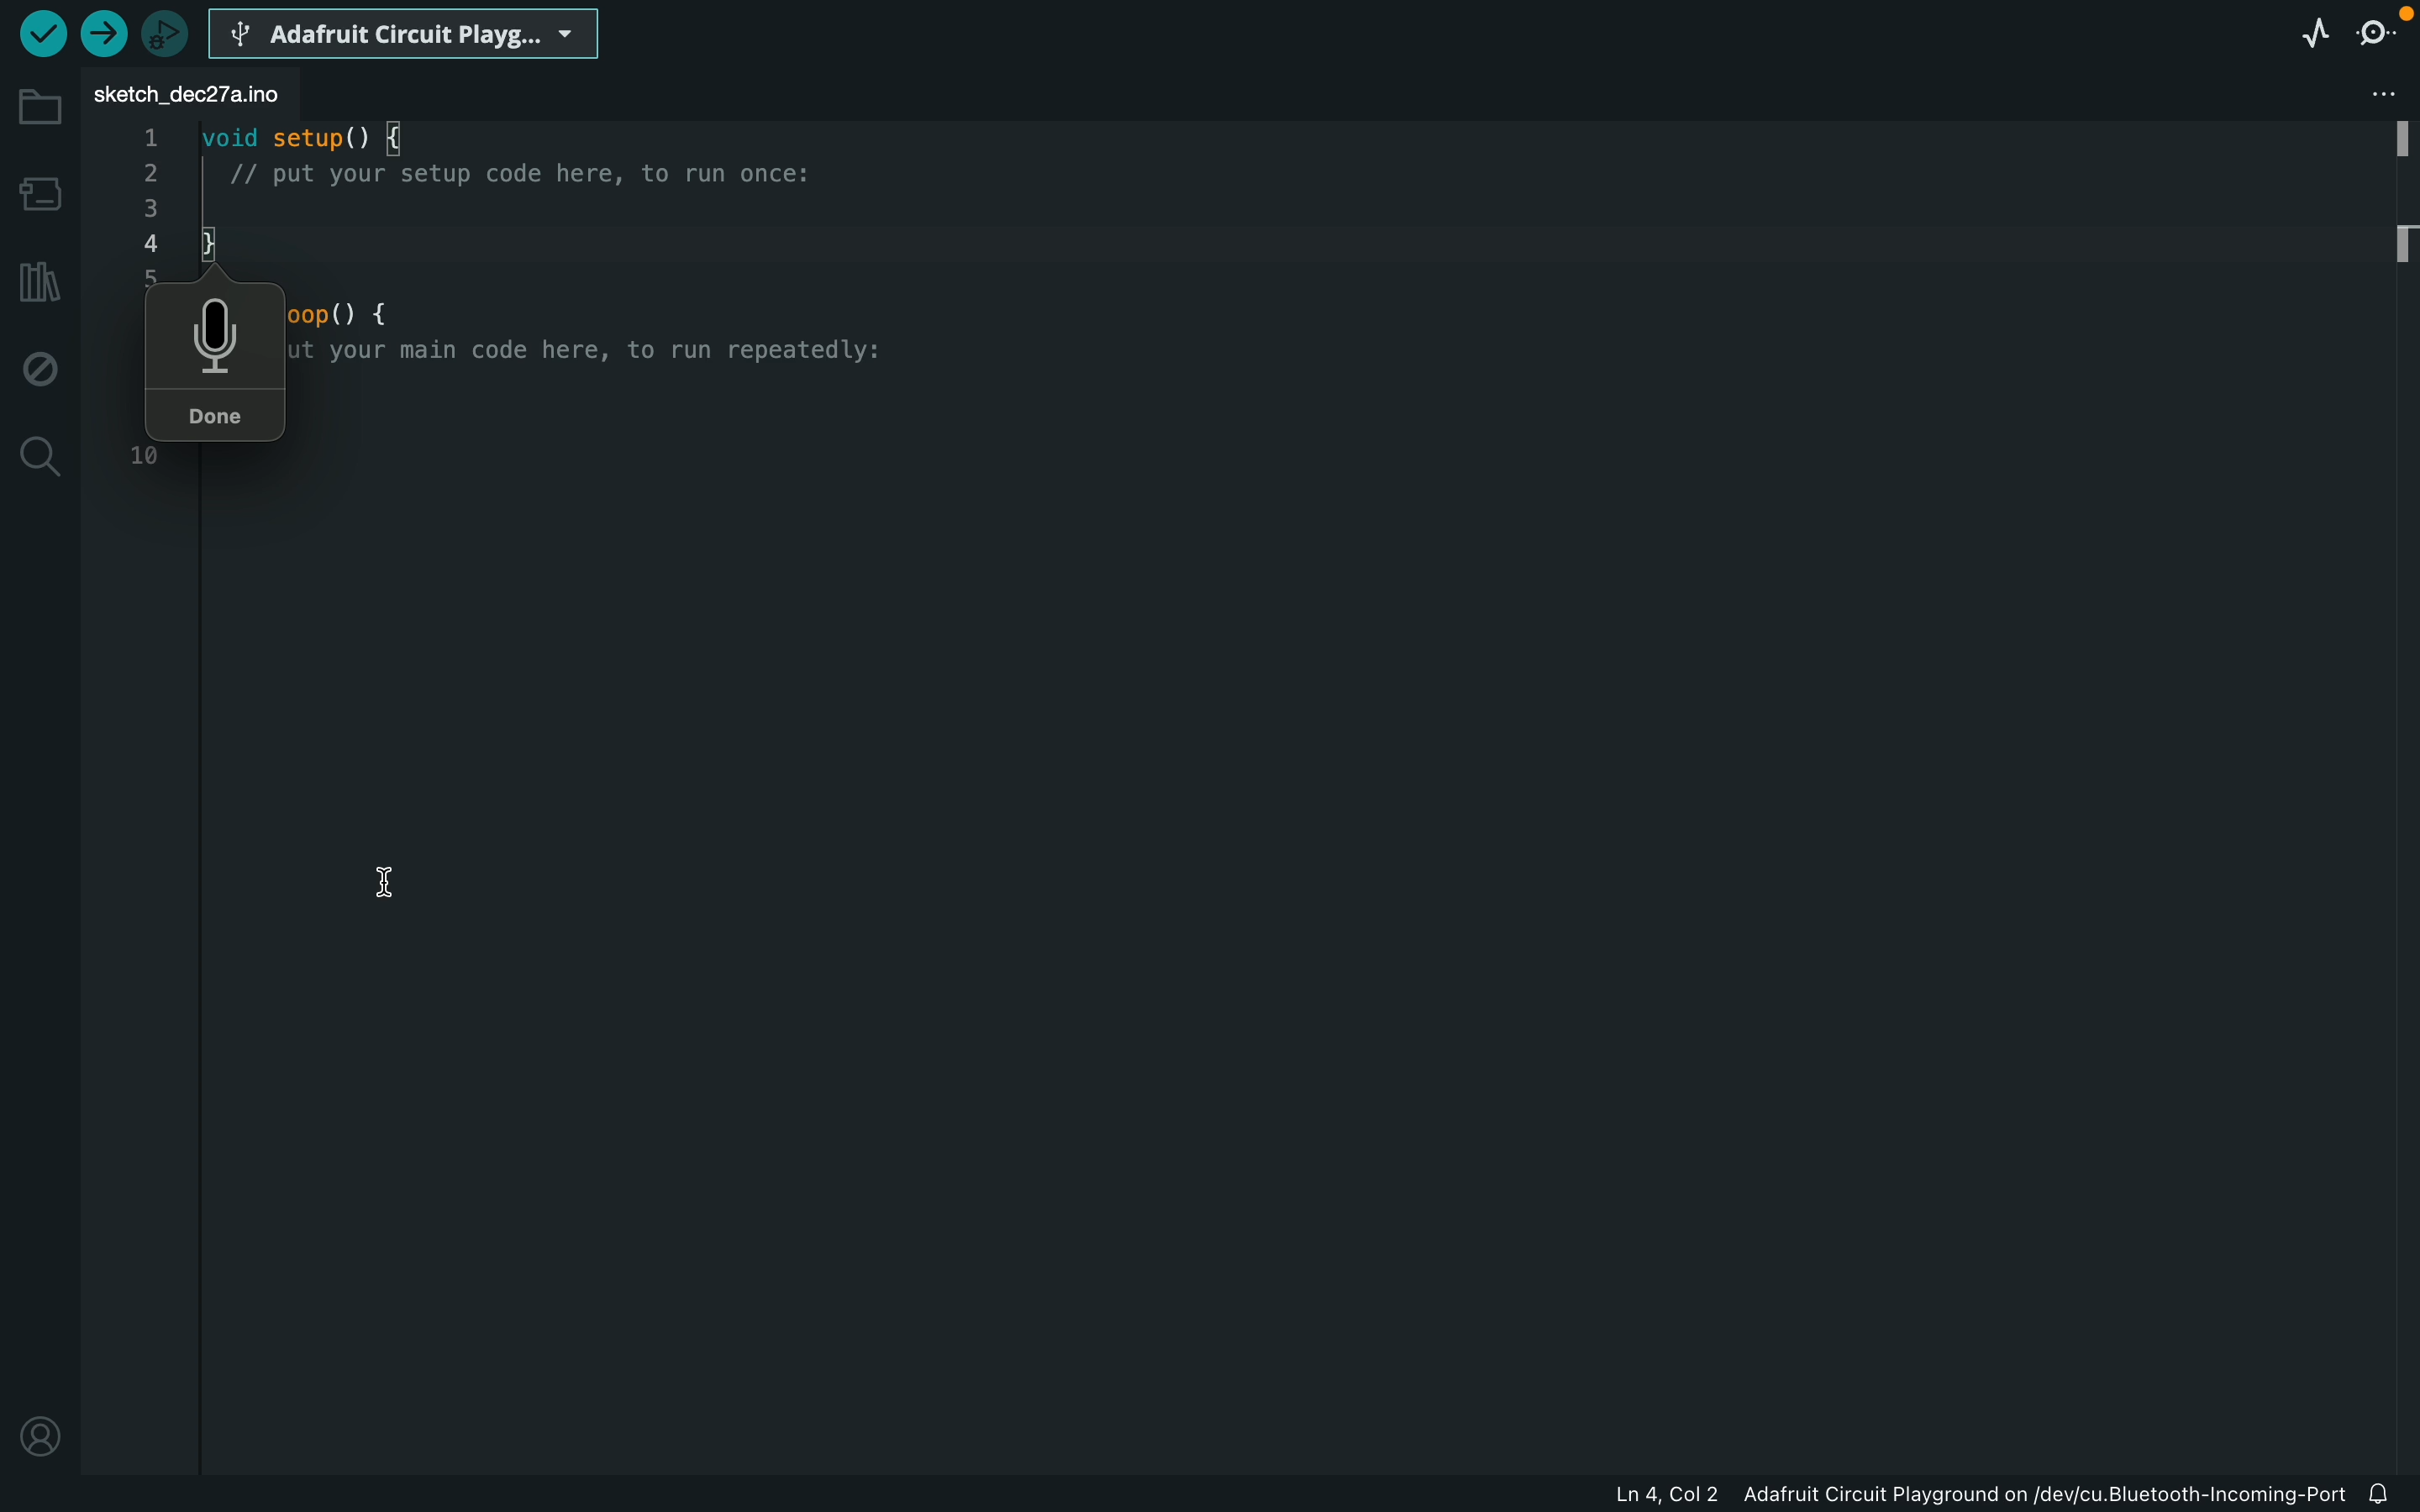 Image resolution: width=2420 pixels, height=1512 pixels. Describe the element at coordinates (34, 281) in the screenshot. I see `library  manager` at that location.